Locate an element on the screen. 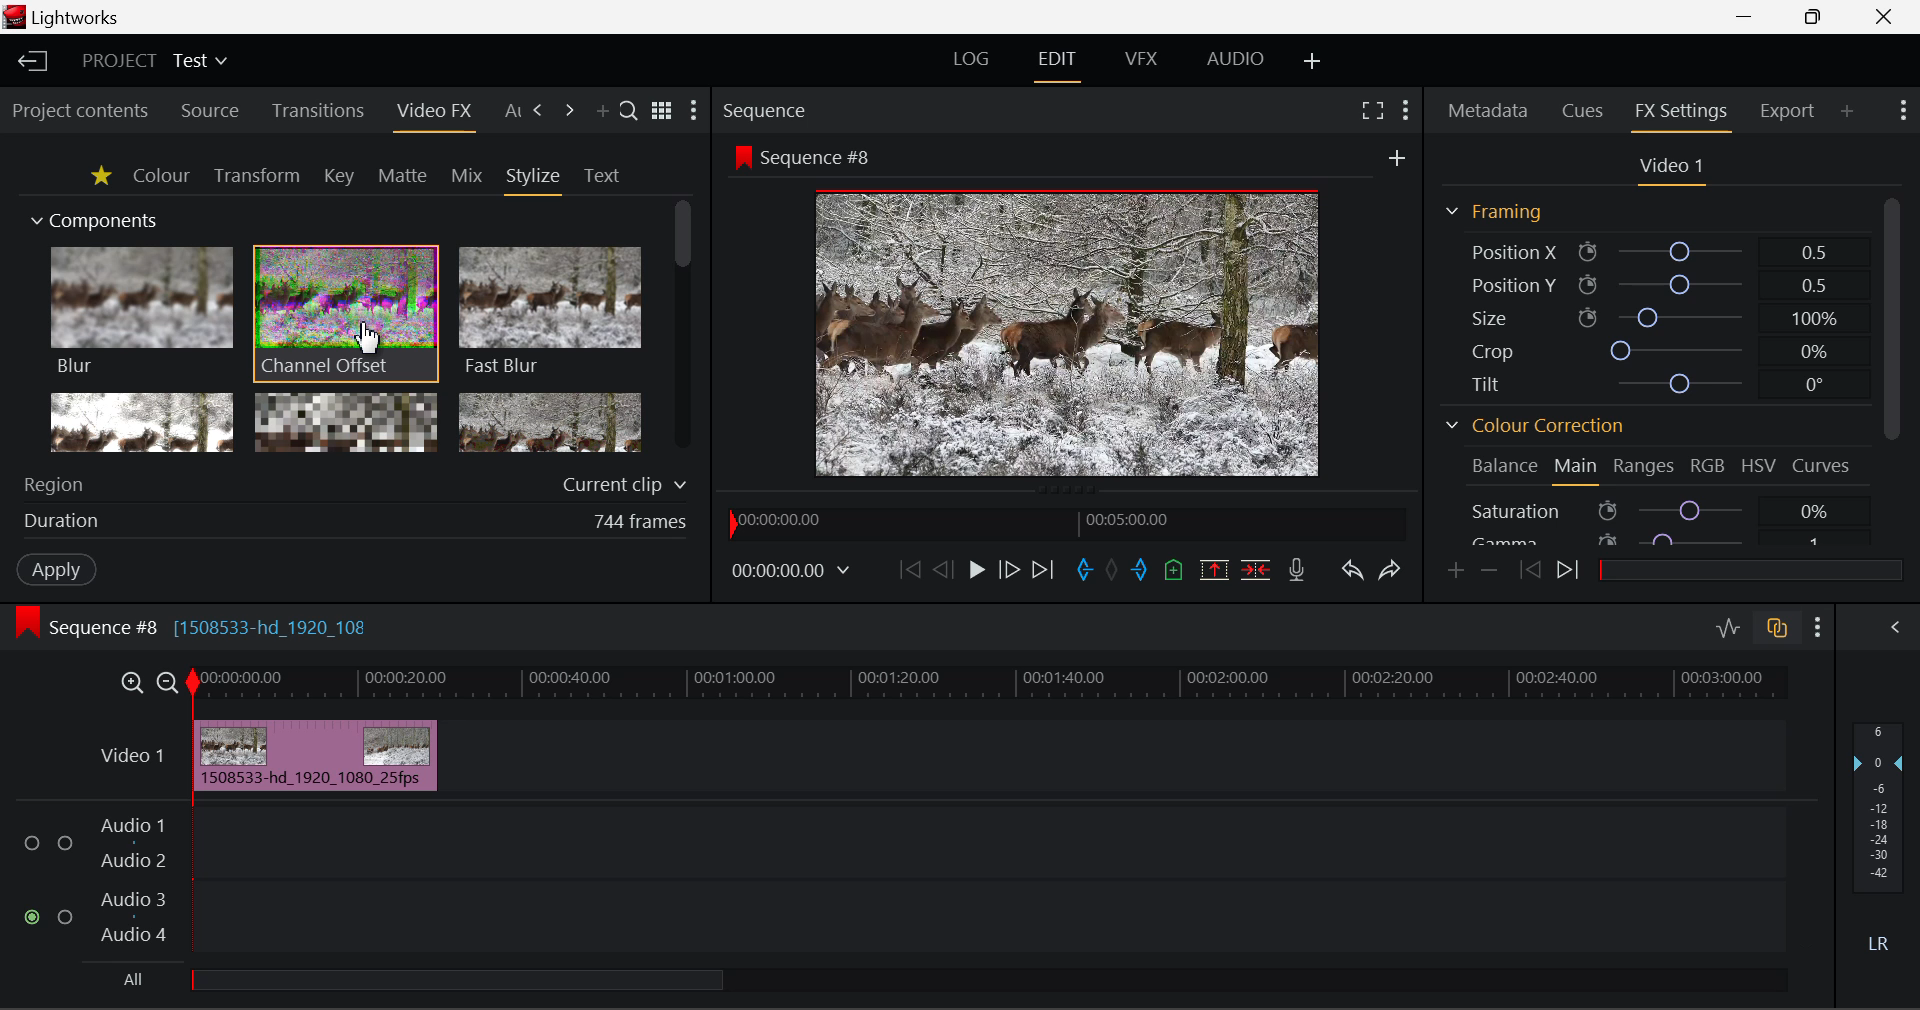 This screenshot has width=1920, height=1010. Close is located at coordinates (1883, 18).